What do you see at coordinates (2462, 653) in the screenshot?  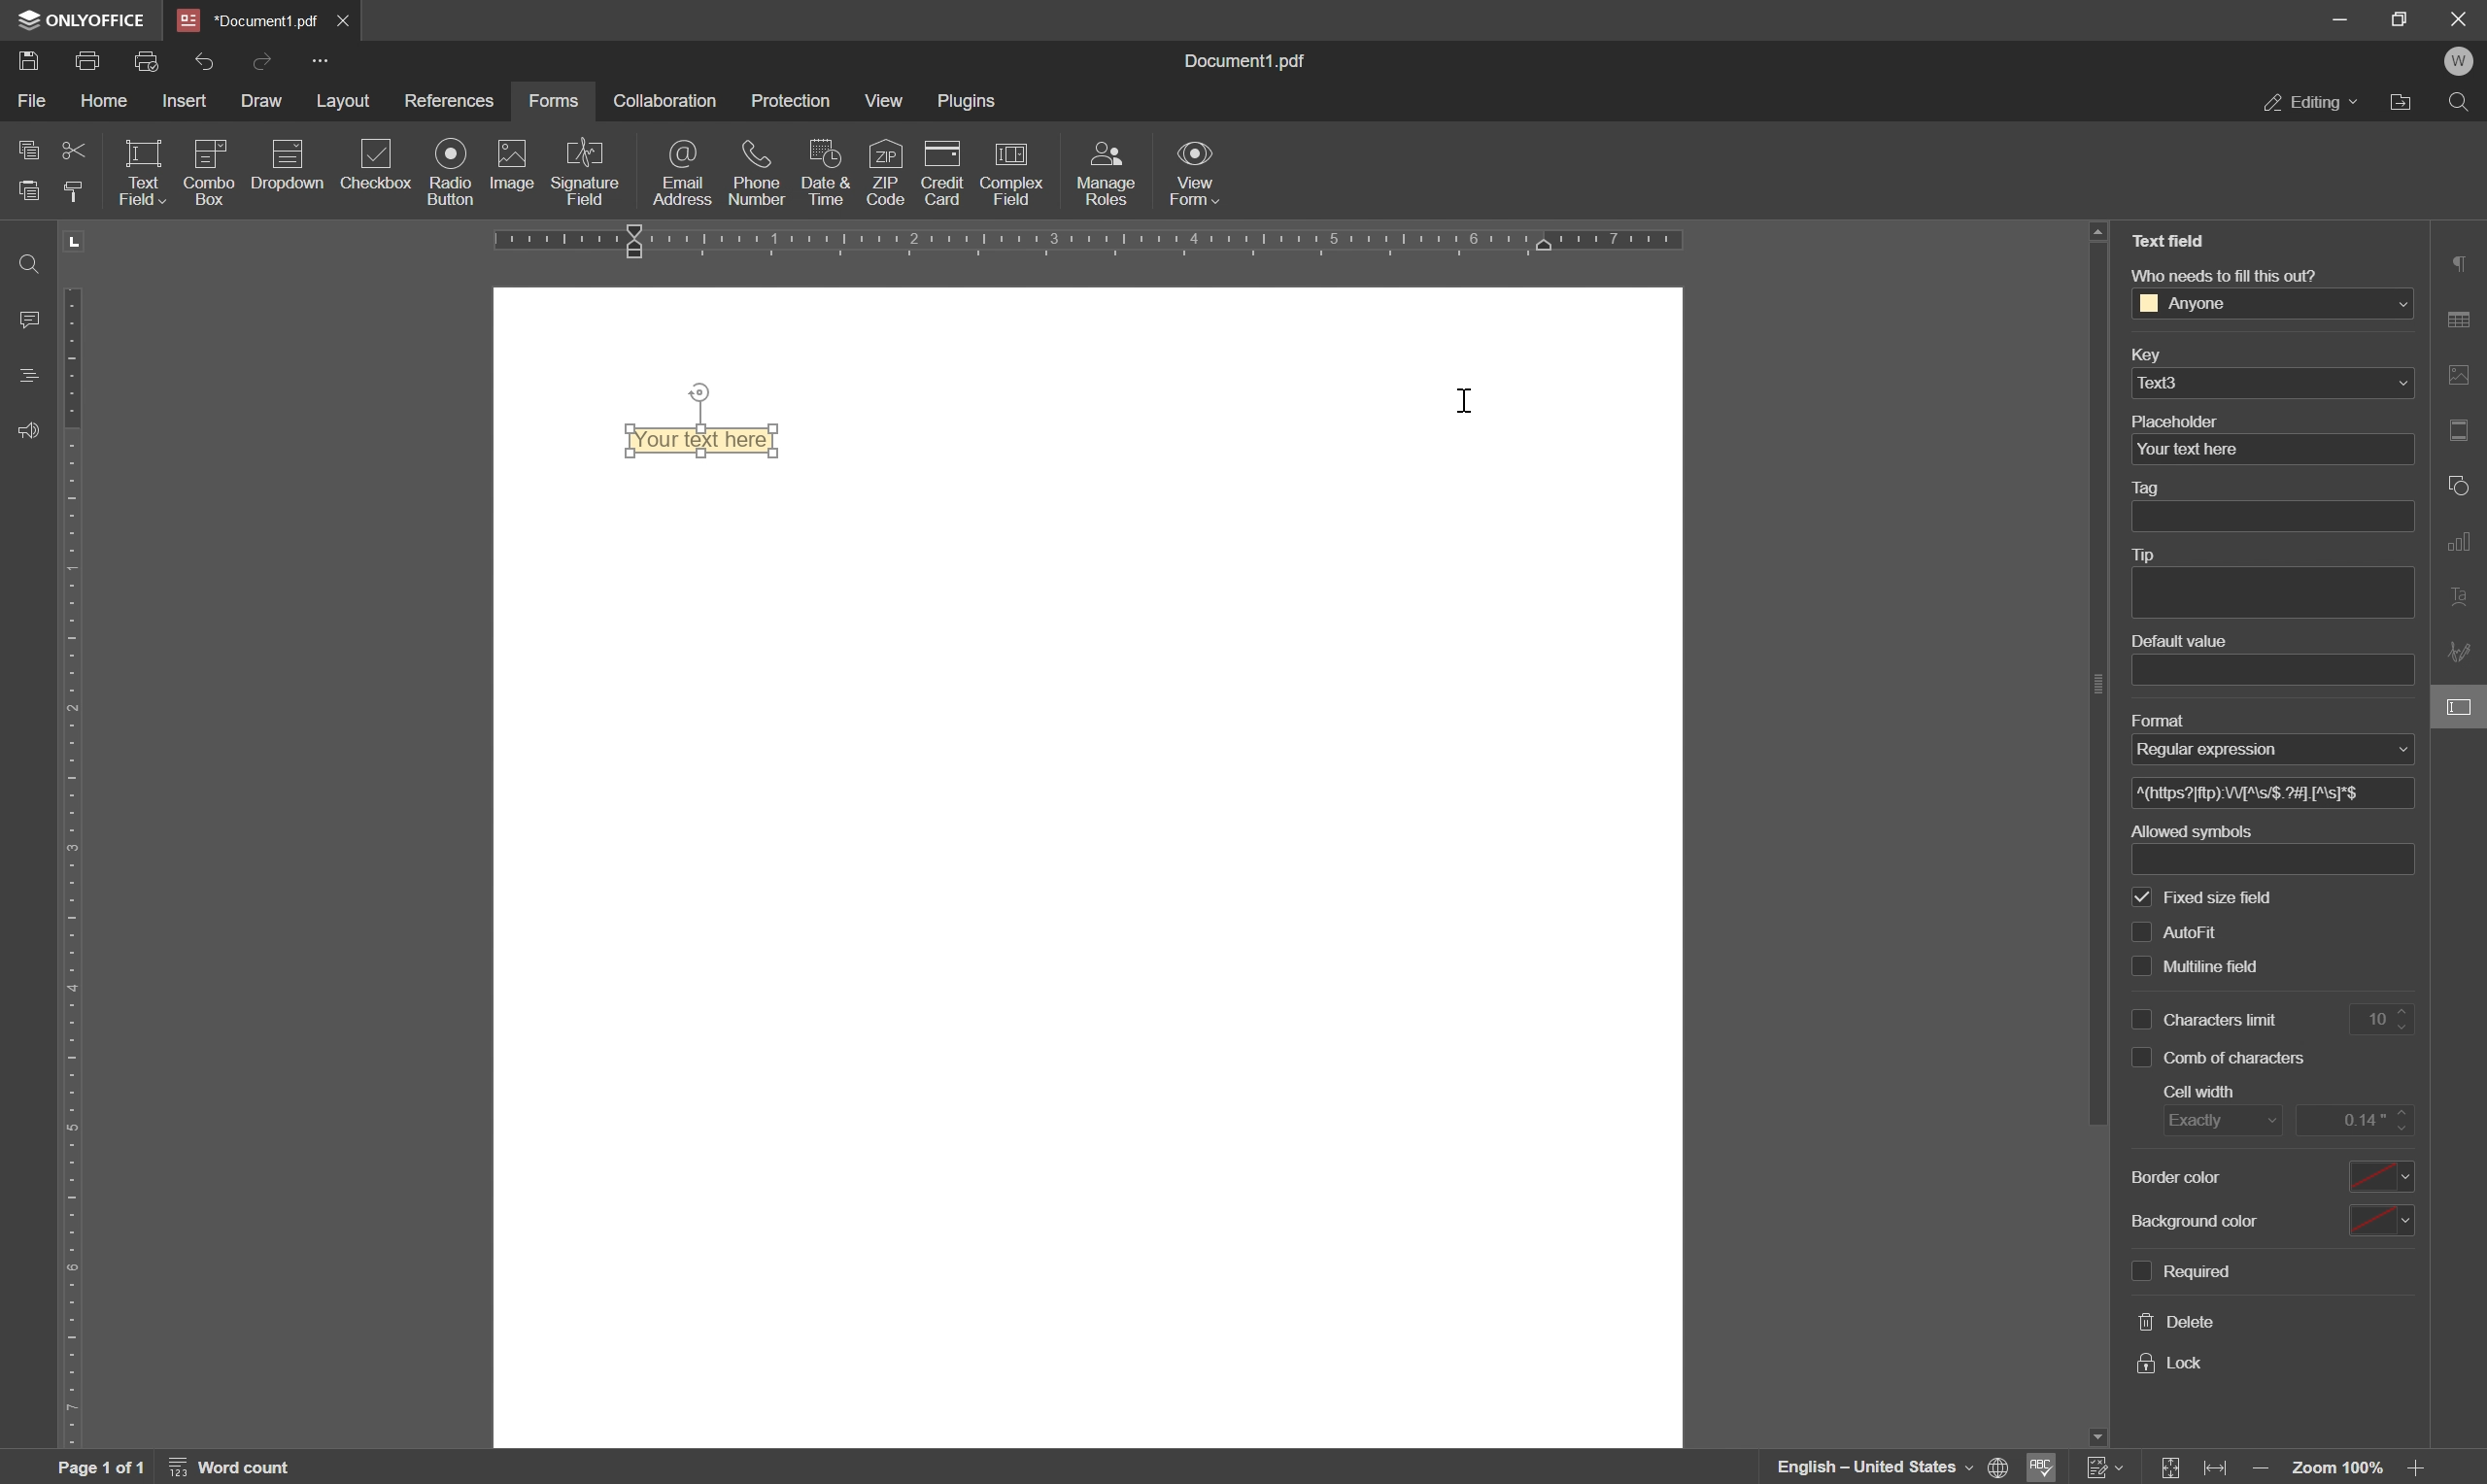 I see `signature settings` at bounding box center [2462, 653].